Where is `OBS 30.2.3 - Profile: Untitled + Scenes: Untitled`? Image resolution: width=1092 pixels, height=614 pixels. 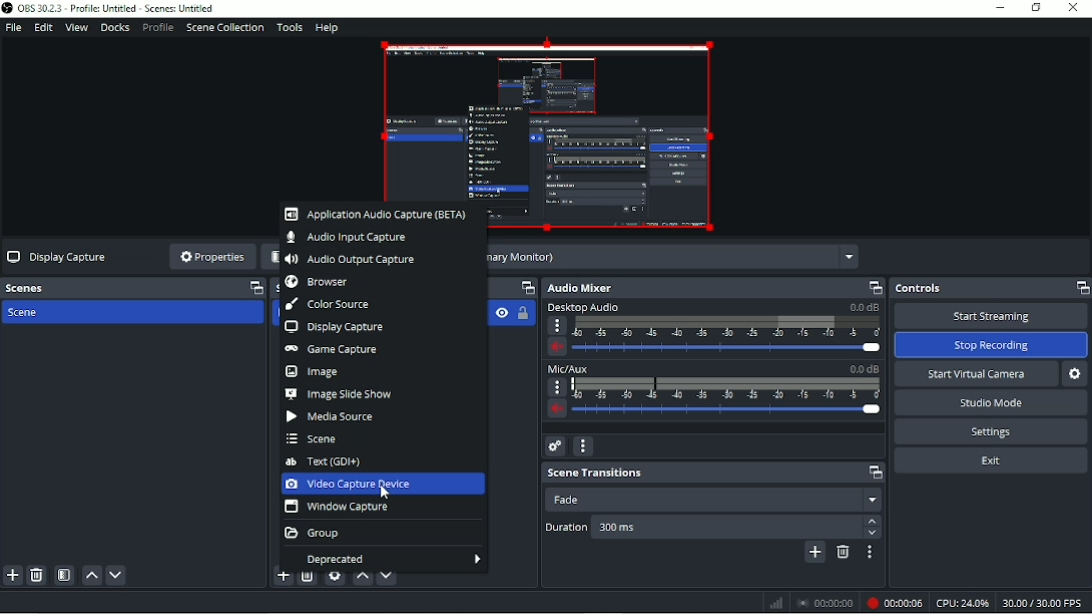
OBS 30.2.3 - Profile: Untitled + Scenes: Untitled is located at coordinates (120, 9).